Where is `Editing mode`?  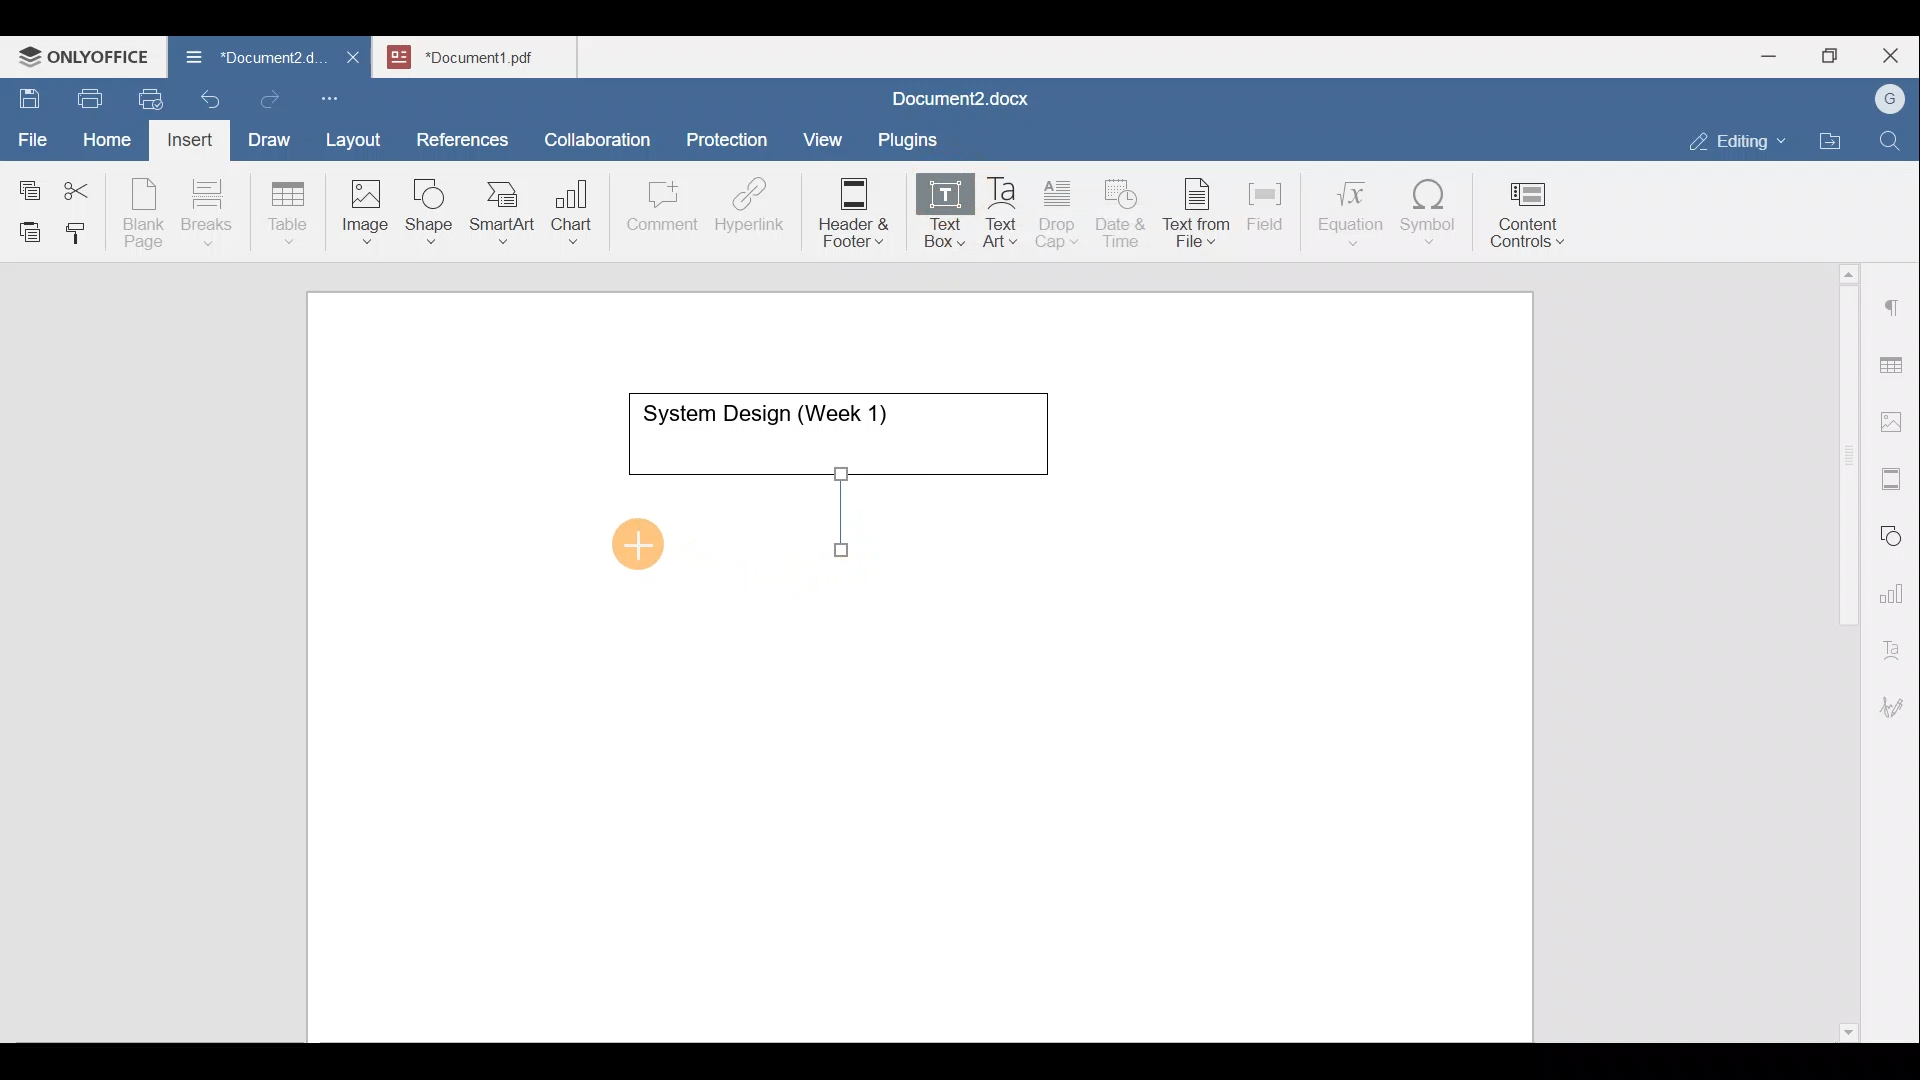
Editing mode is located at coordinates (1738, 137).